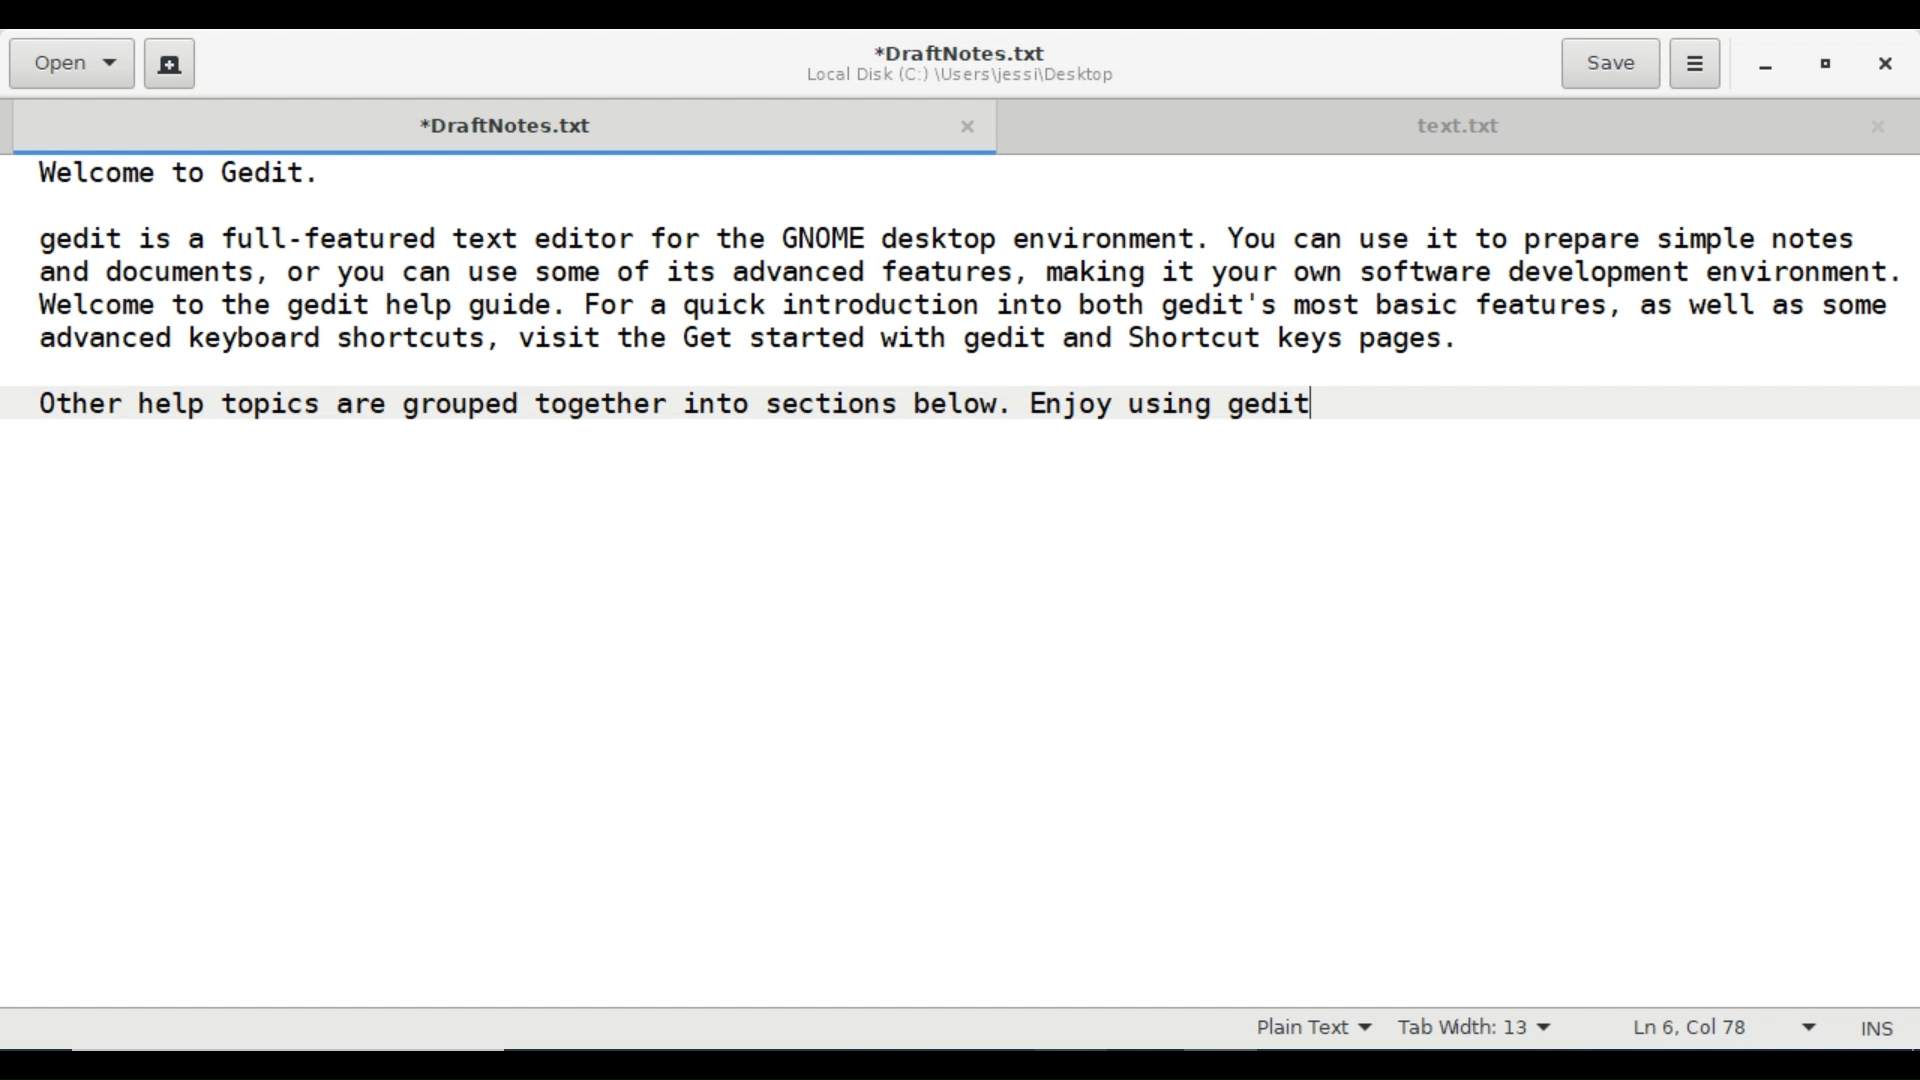 This screenshot has width=1920, height=1080. Describe the element at coordinates (70, 63) in the screenshot. I see `Open` at that location.